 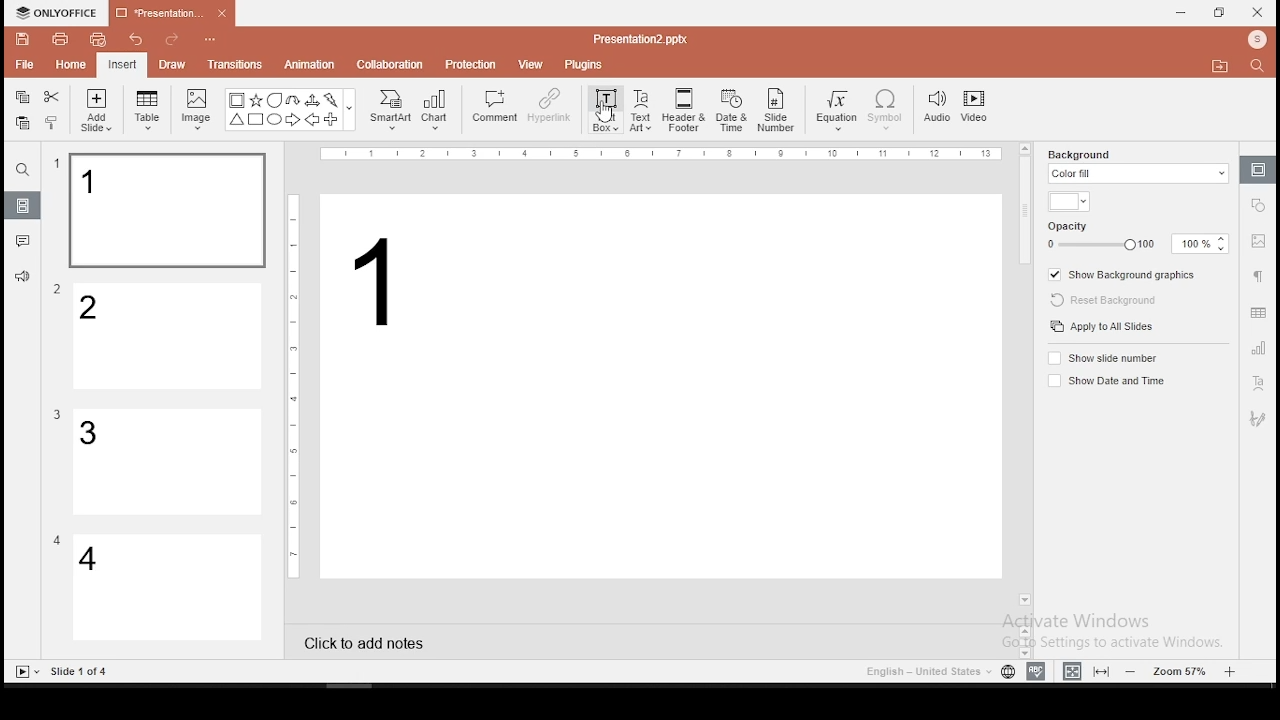 What do you see at coordinates (121, 64) in the screenshot?
I see `insert` at bounding box center [121, 64].